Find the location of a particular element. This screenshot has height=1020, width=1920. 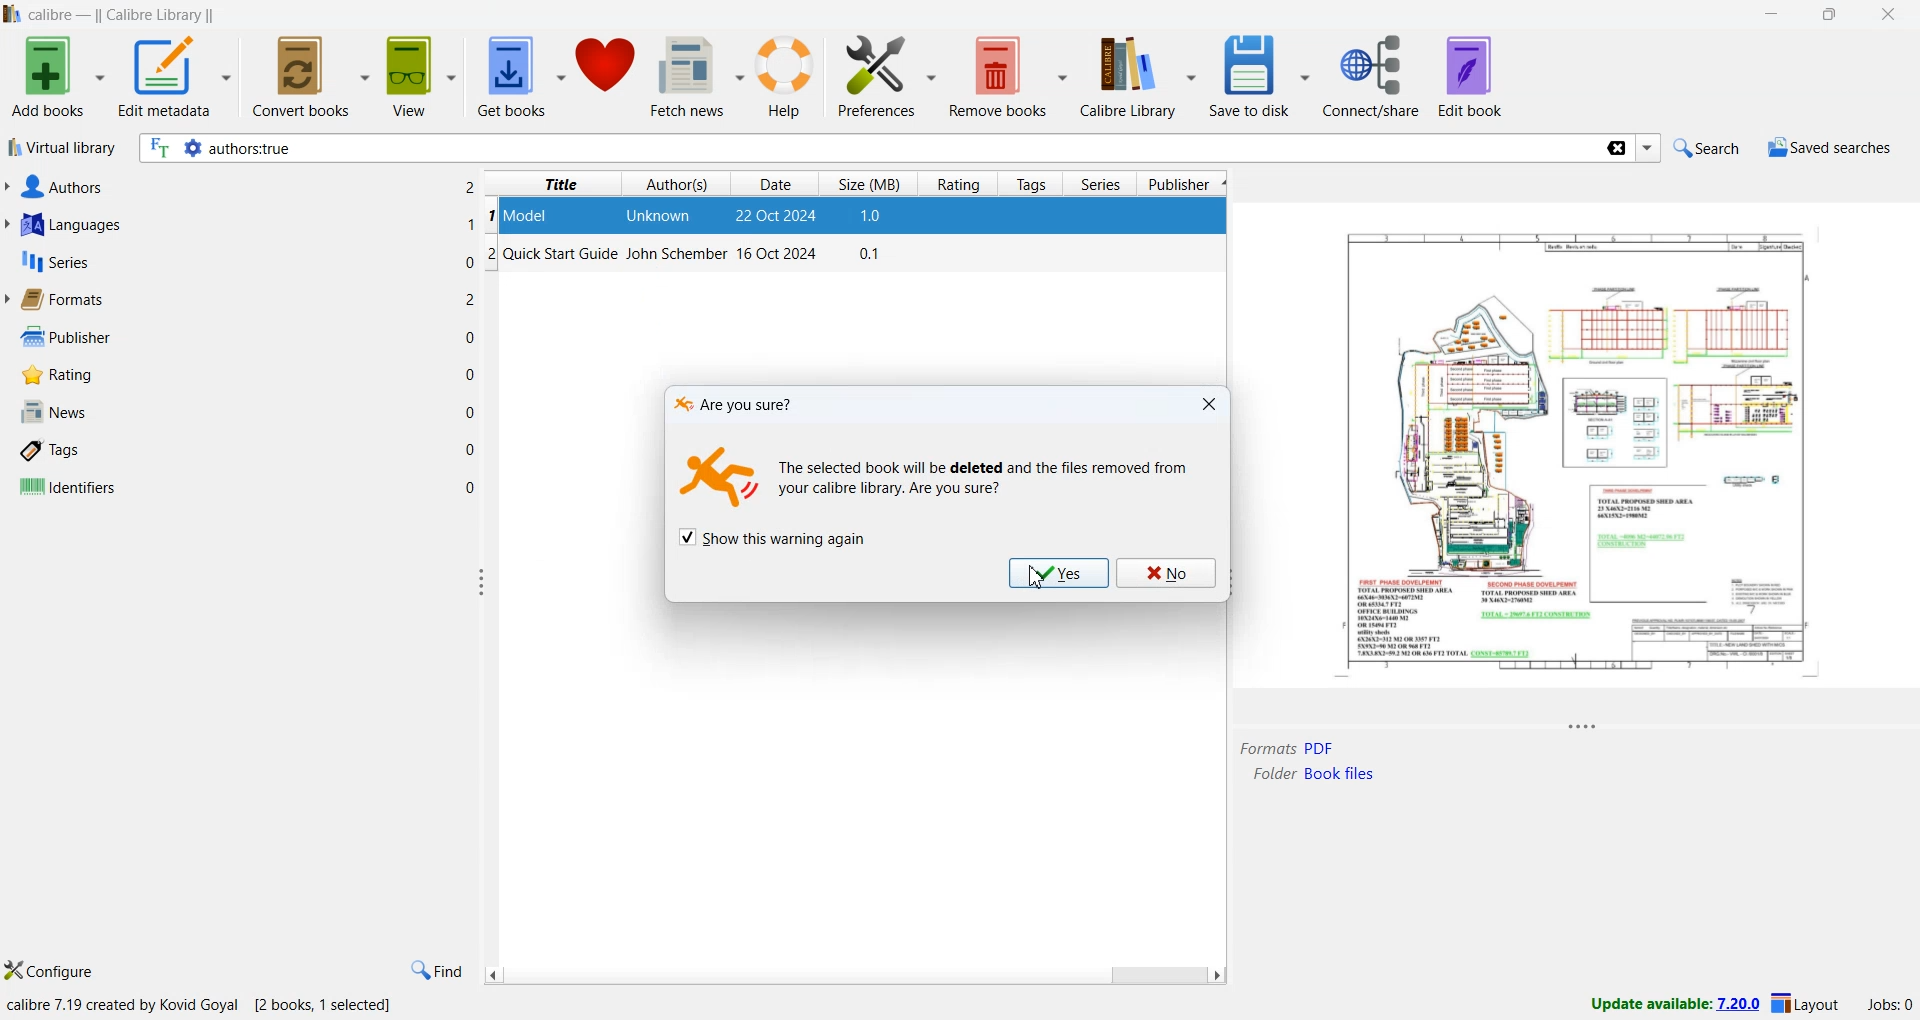

save to disk is located at coordinates (1259, 77).